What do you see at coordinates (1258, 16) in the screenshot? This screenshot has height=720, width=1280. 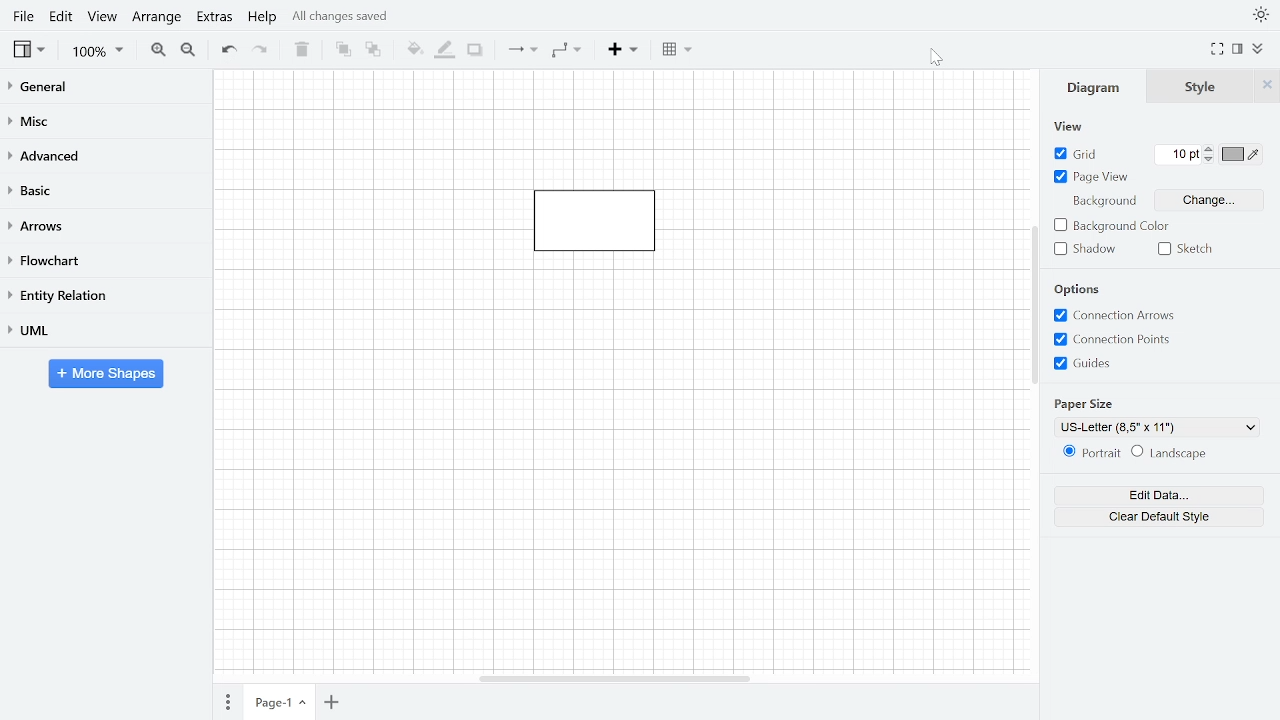 I see `Theme` at bounding box center [1258, 16].